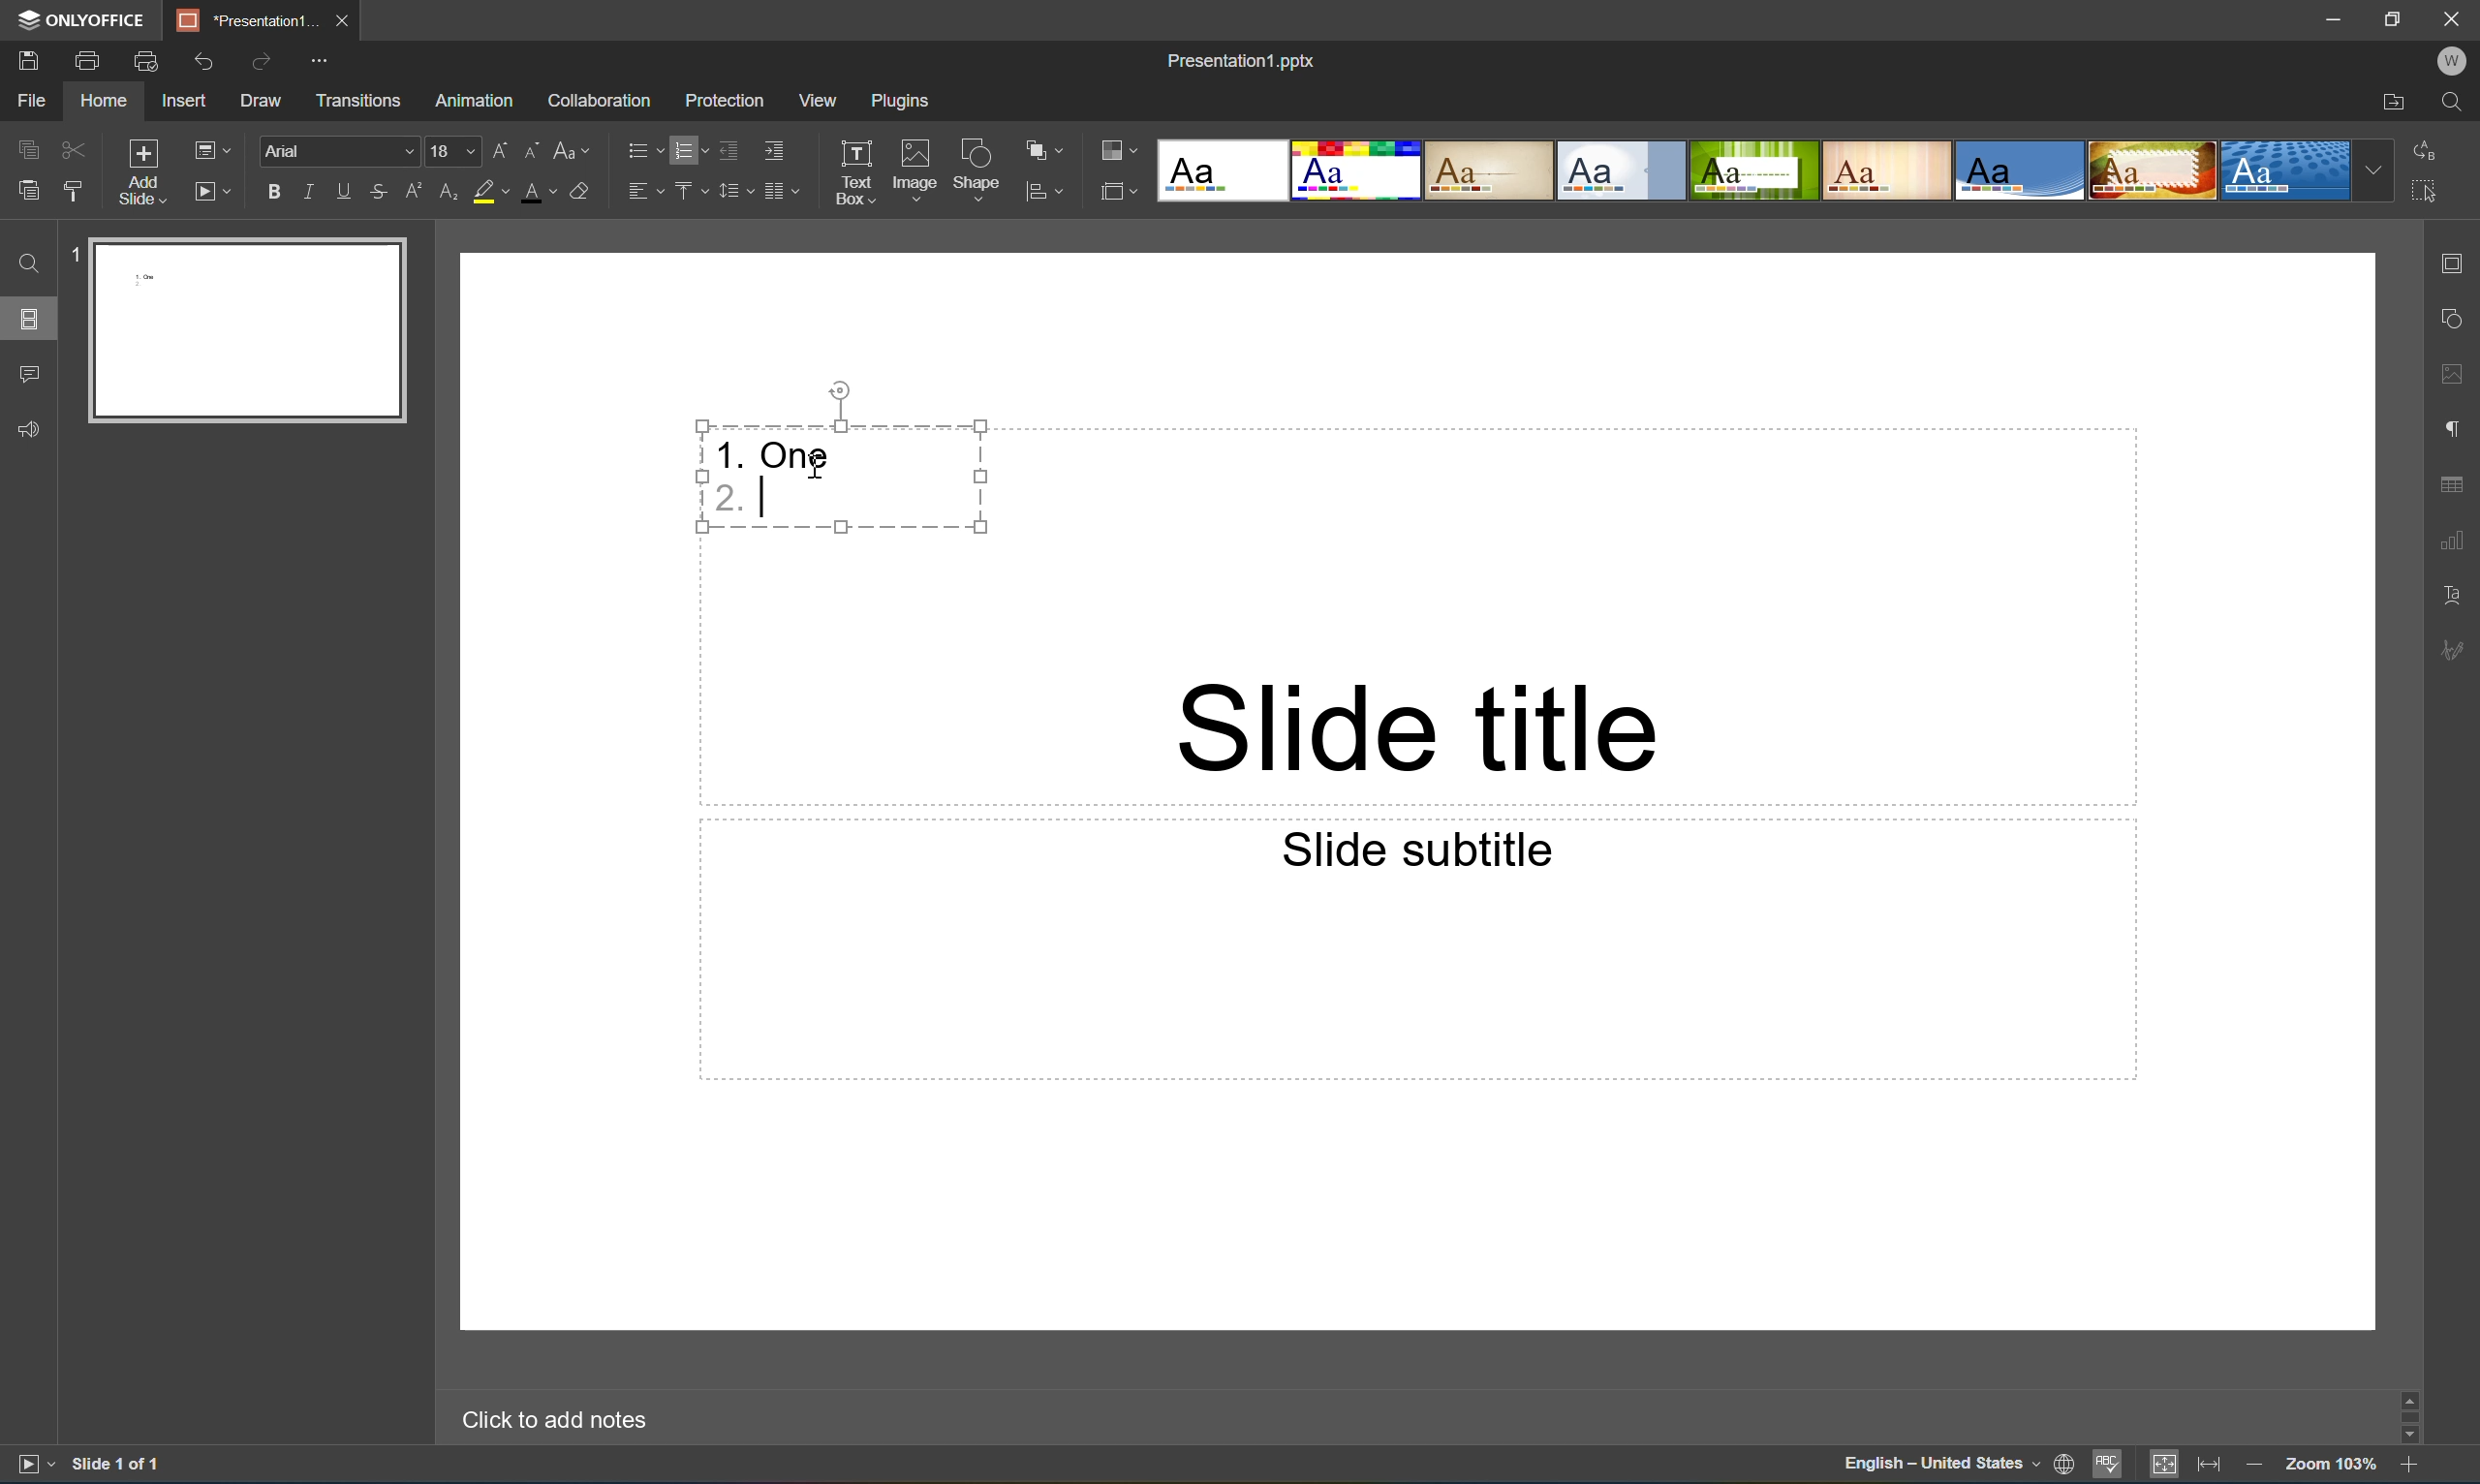  What do you see at coordinates (73, 259) in the screenshot?
I see `1` at bounding box center [73, 259].